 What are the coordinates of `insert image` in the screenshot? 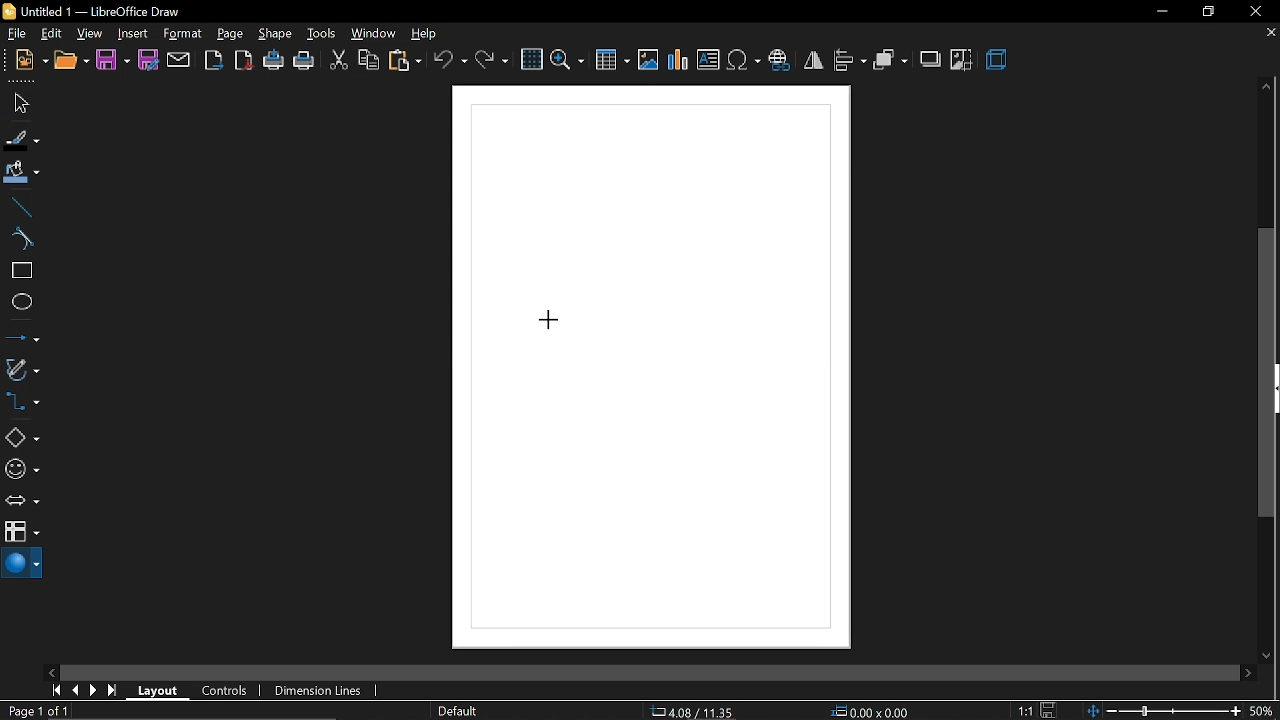 It's located at (648, 59).